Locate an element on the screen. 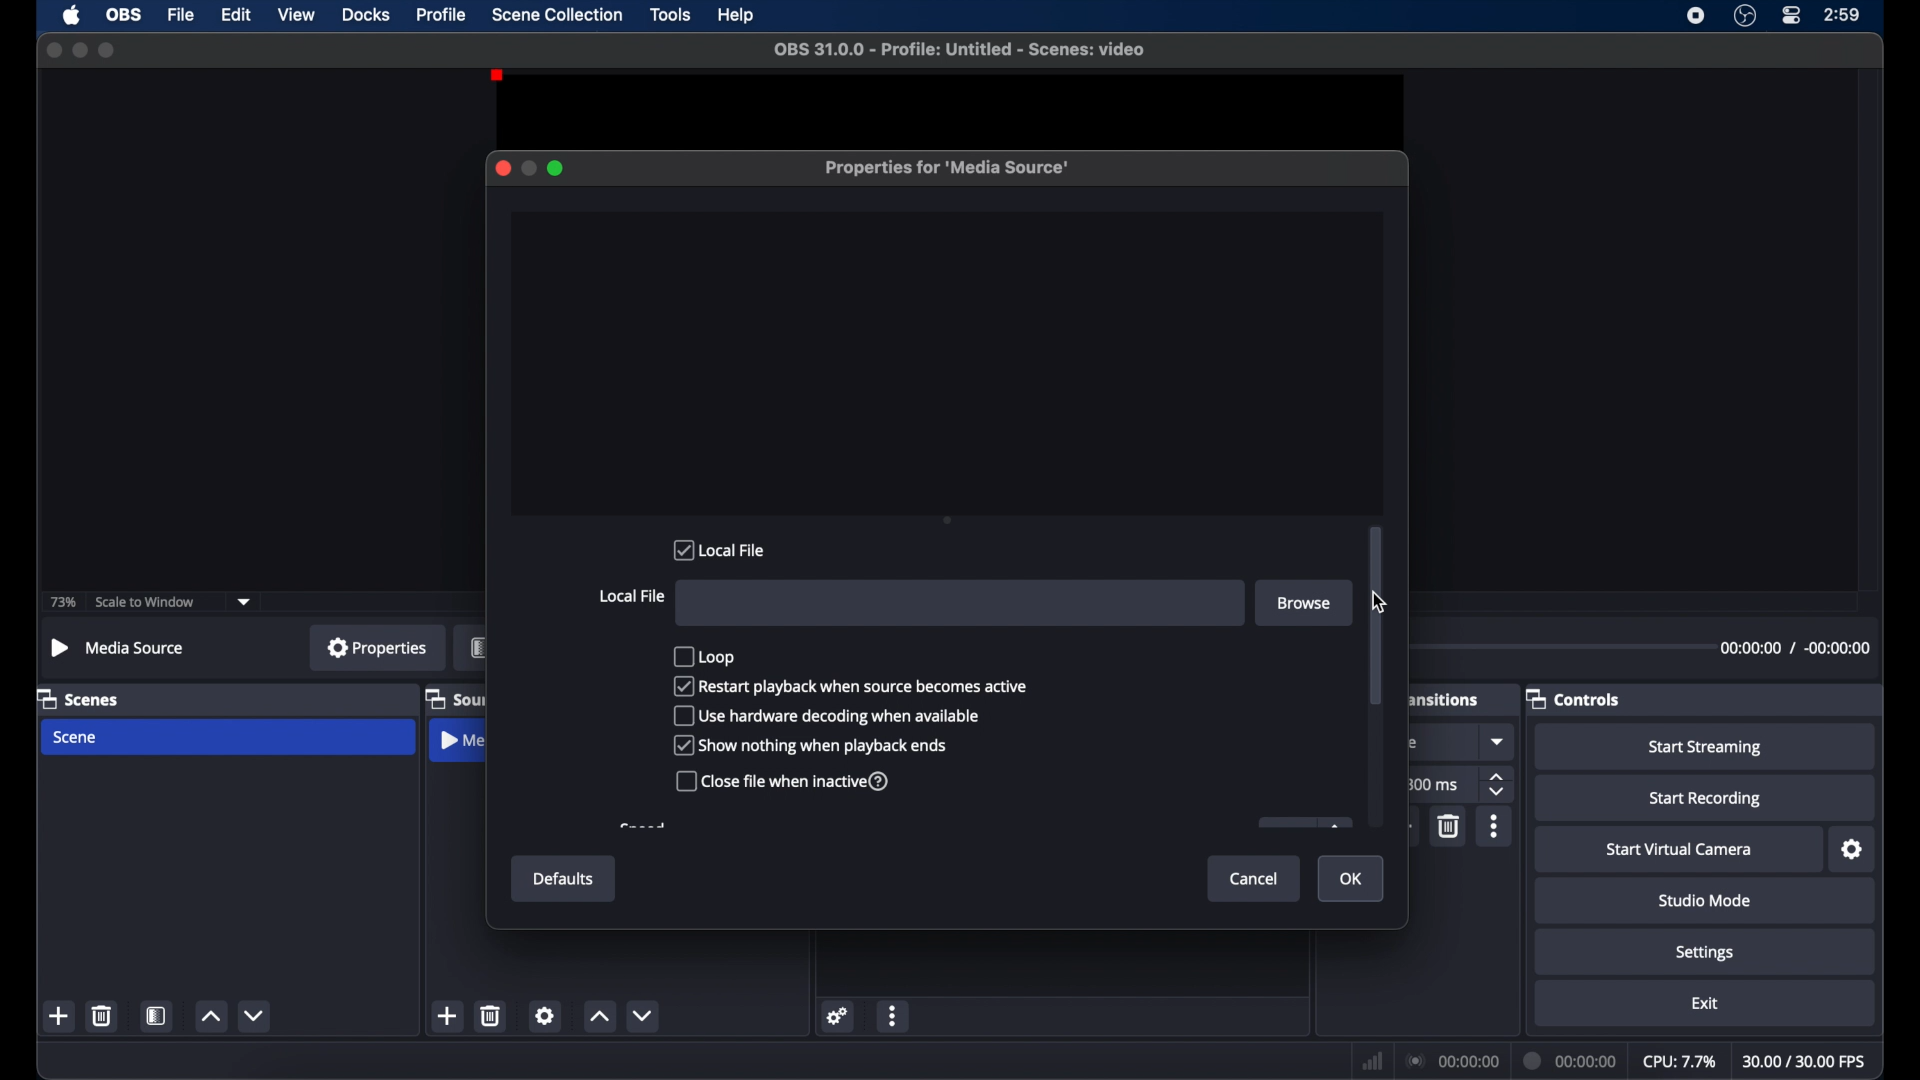 This screenshot has height=1080, width=1920. obscure label is located at coordinates (463, 740).